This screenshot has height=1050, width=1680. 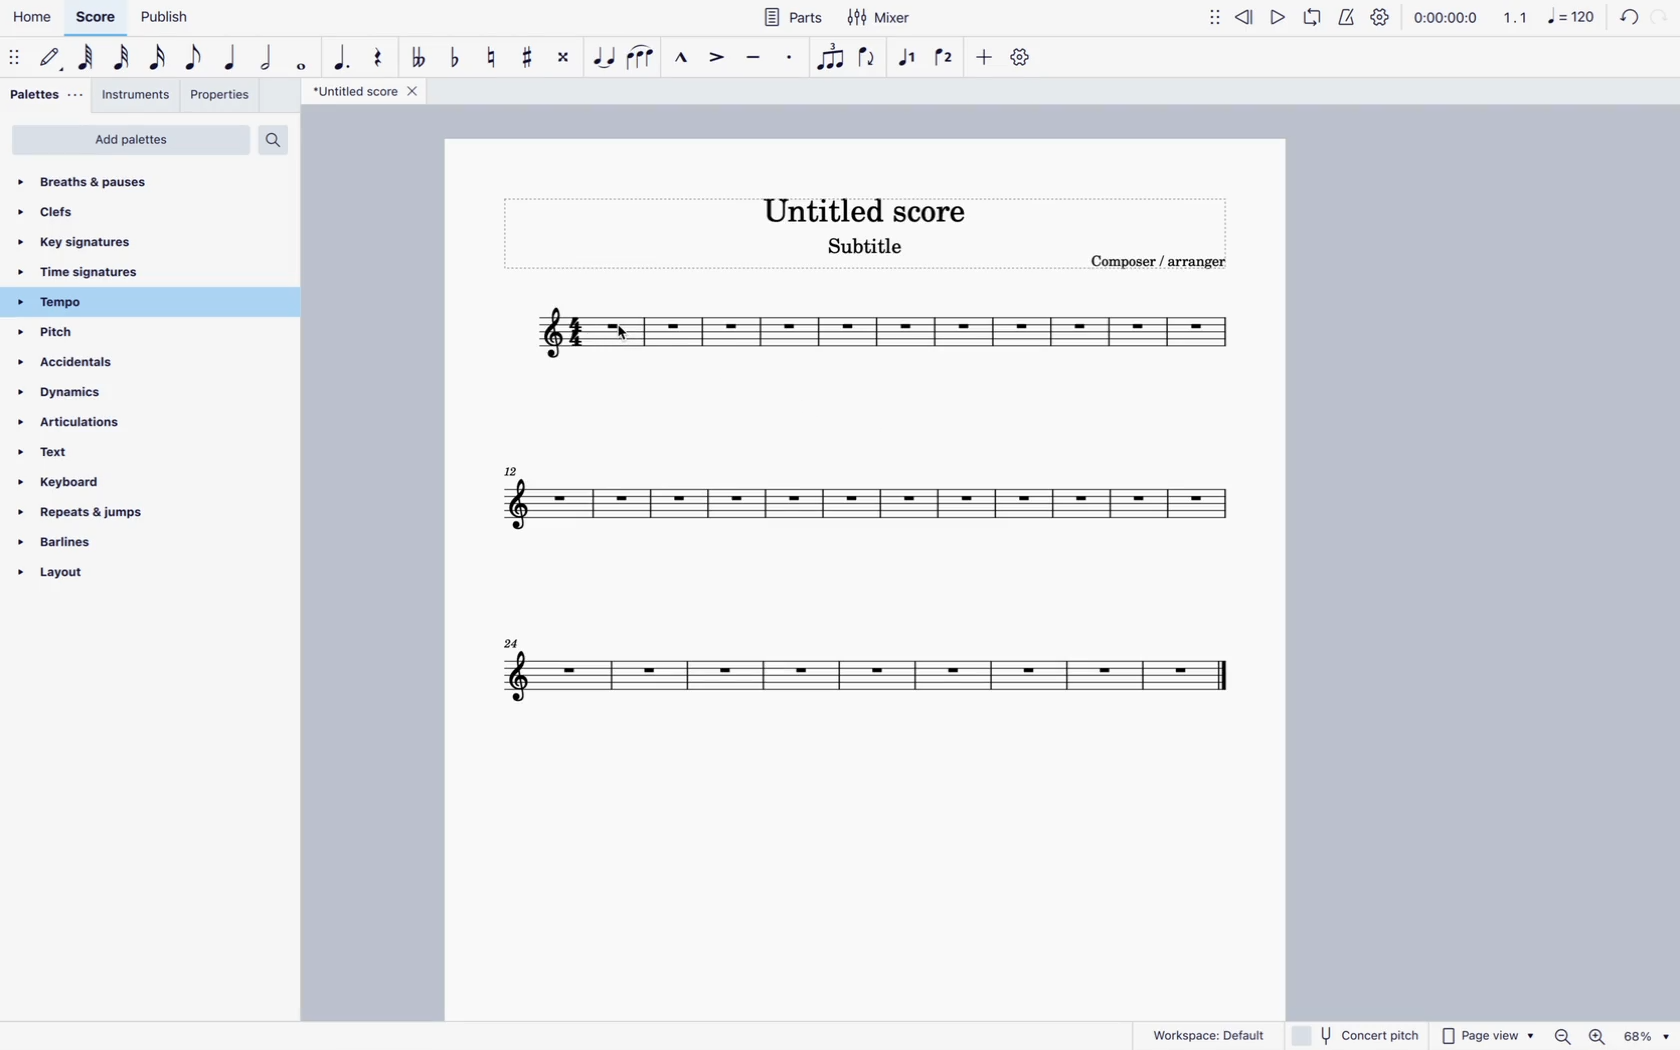 What do you see at coordinates (139, 211) in the screenshot?
I see `clefs` at bounding box center [139, 211].